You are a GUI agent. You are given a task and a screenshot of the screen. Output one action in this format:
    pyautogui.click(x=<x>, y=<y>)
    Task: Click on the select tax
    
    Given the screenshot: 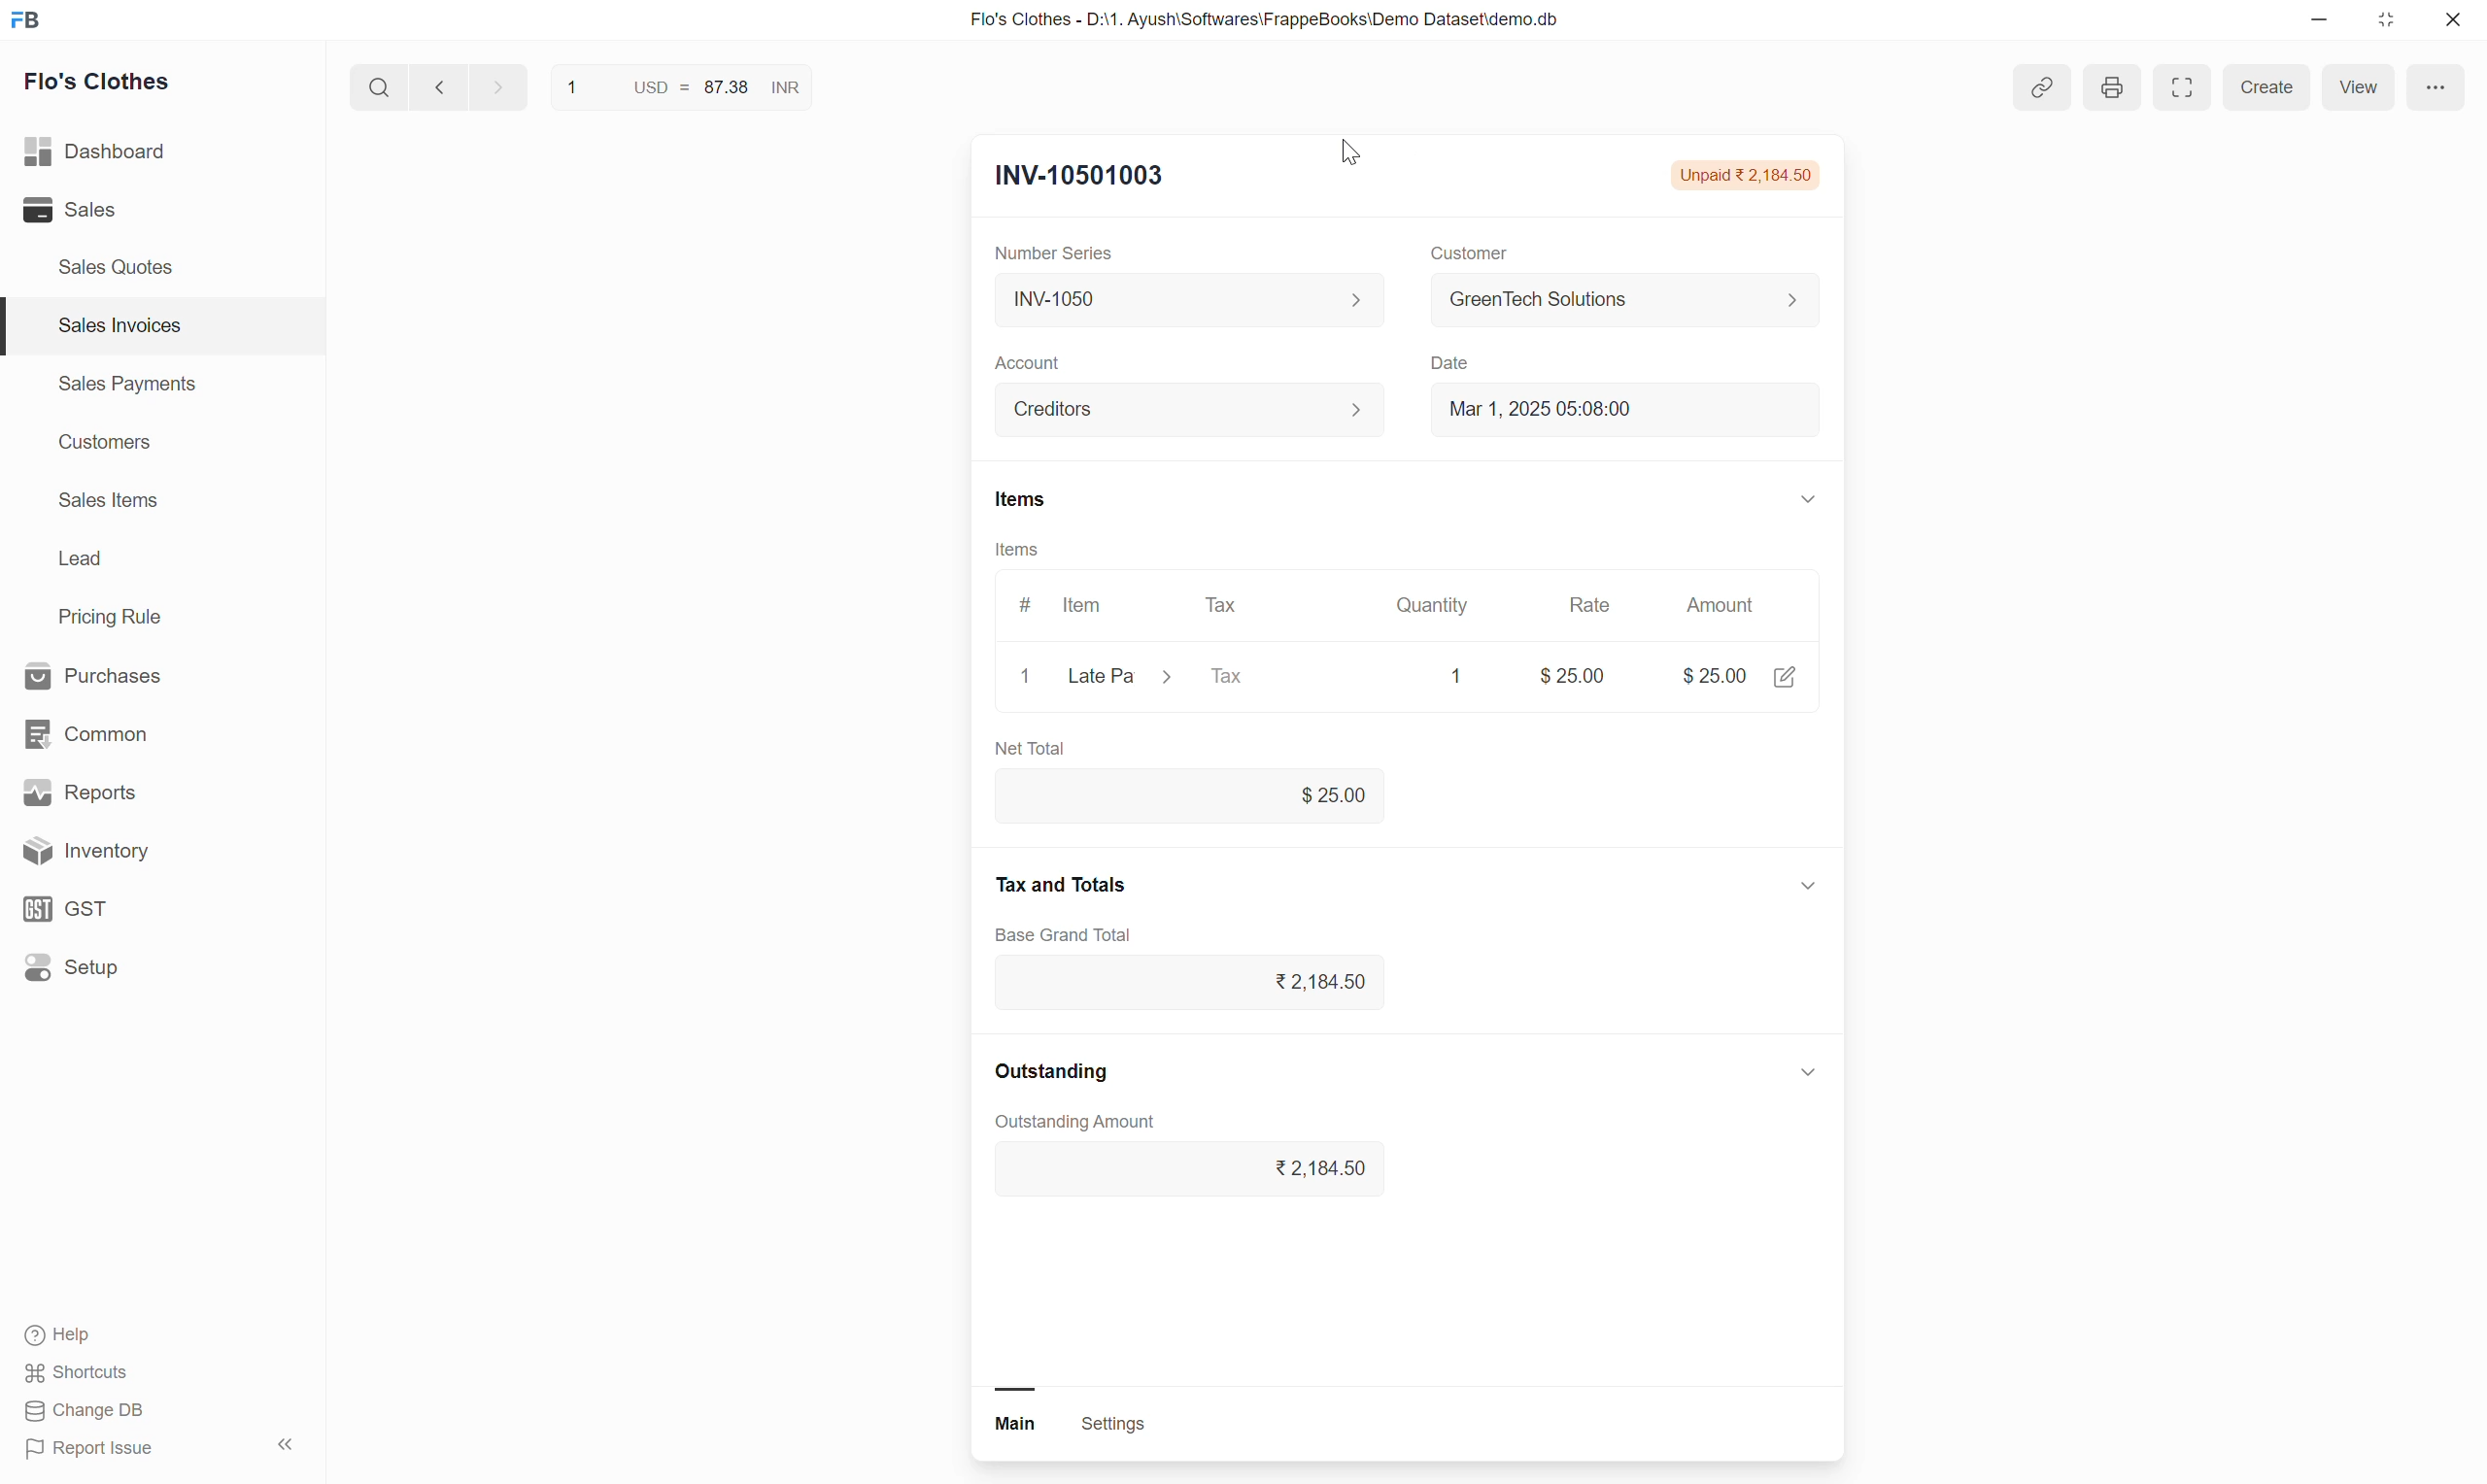 What is the action you would take?
    pyautogui.click(x=1269, y=678)
    